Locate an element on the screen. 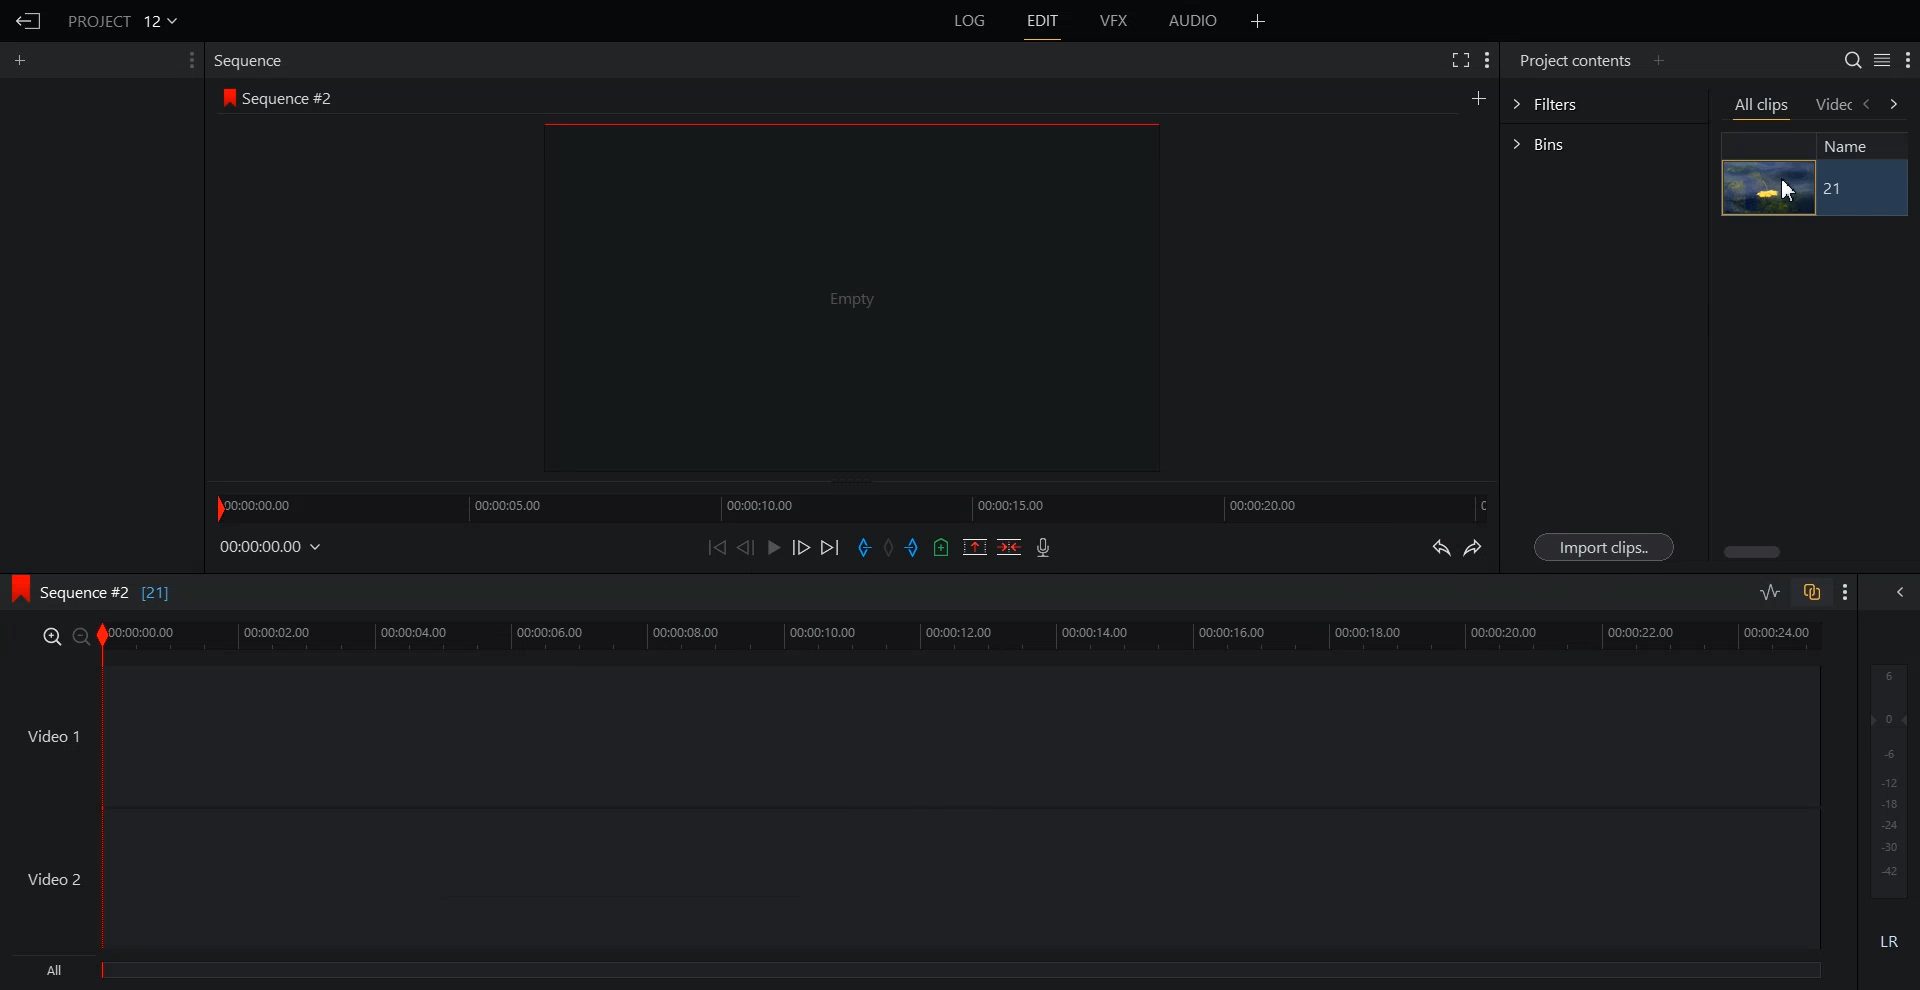  Video 1 is located at coordinates (913, 739).